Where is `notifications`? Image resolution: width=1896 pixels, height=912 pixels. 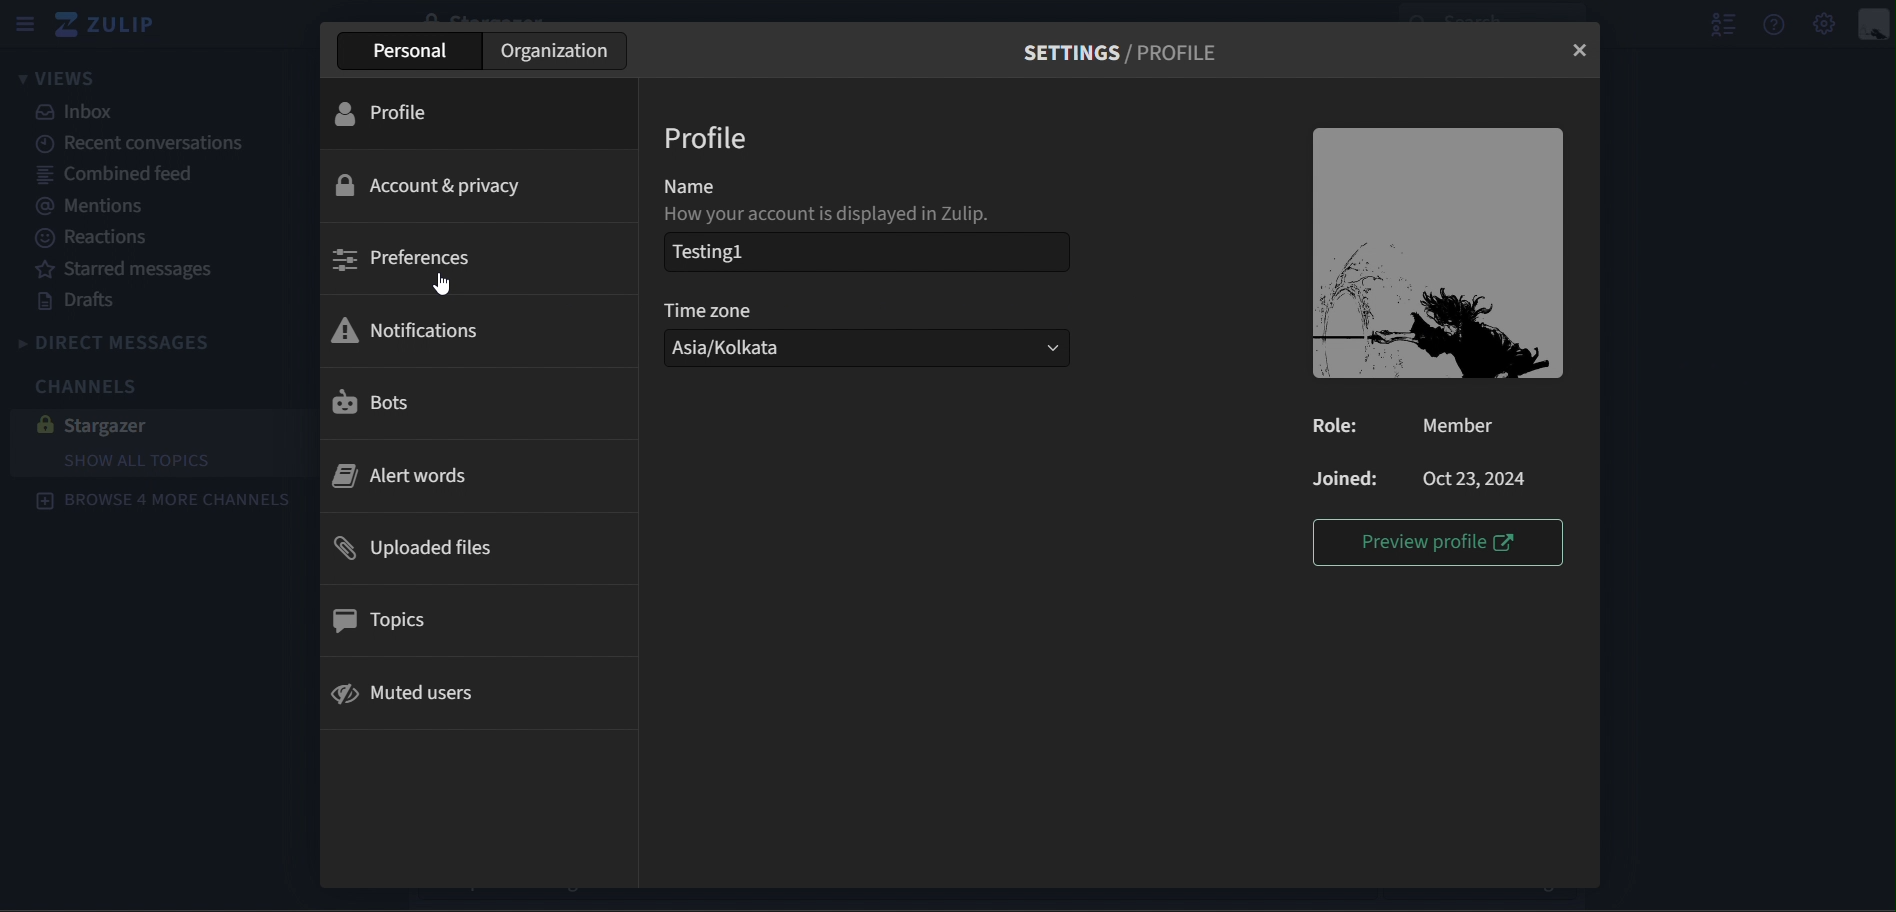 notifications is located at coordinates (409, 328).